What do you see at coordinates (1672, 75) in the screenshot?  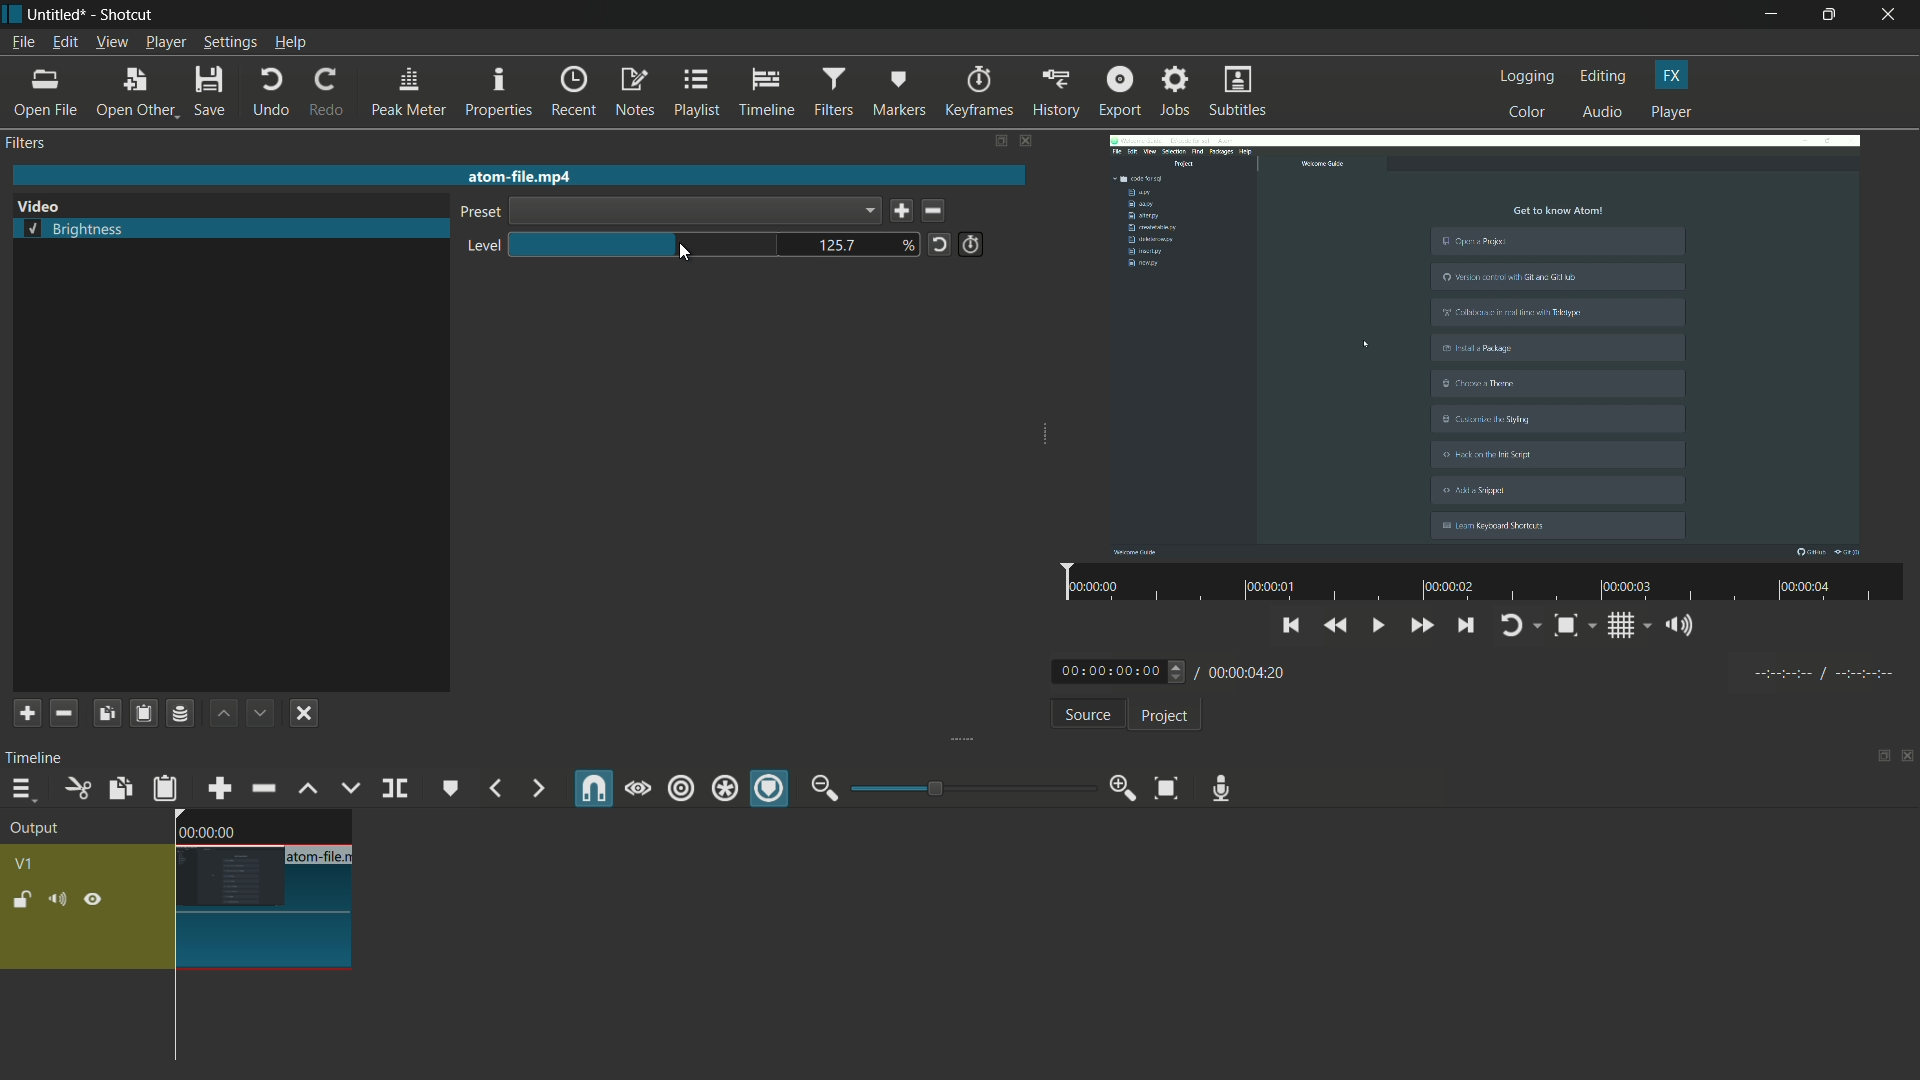 I see `fx` at bounding box center [1672, 75].